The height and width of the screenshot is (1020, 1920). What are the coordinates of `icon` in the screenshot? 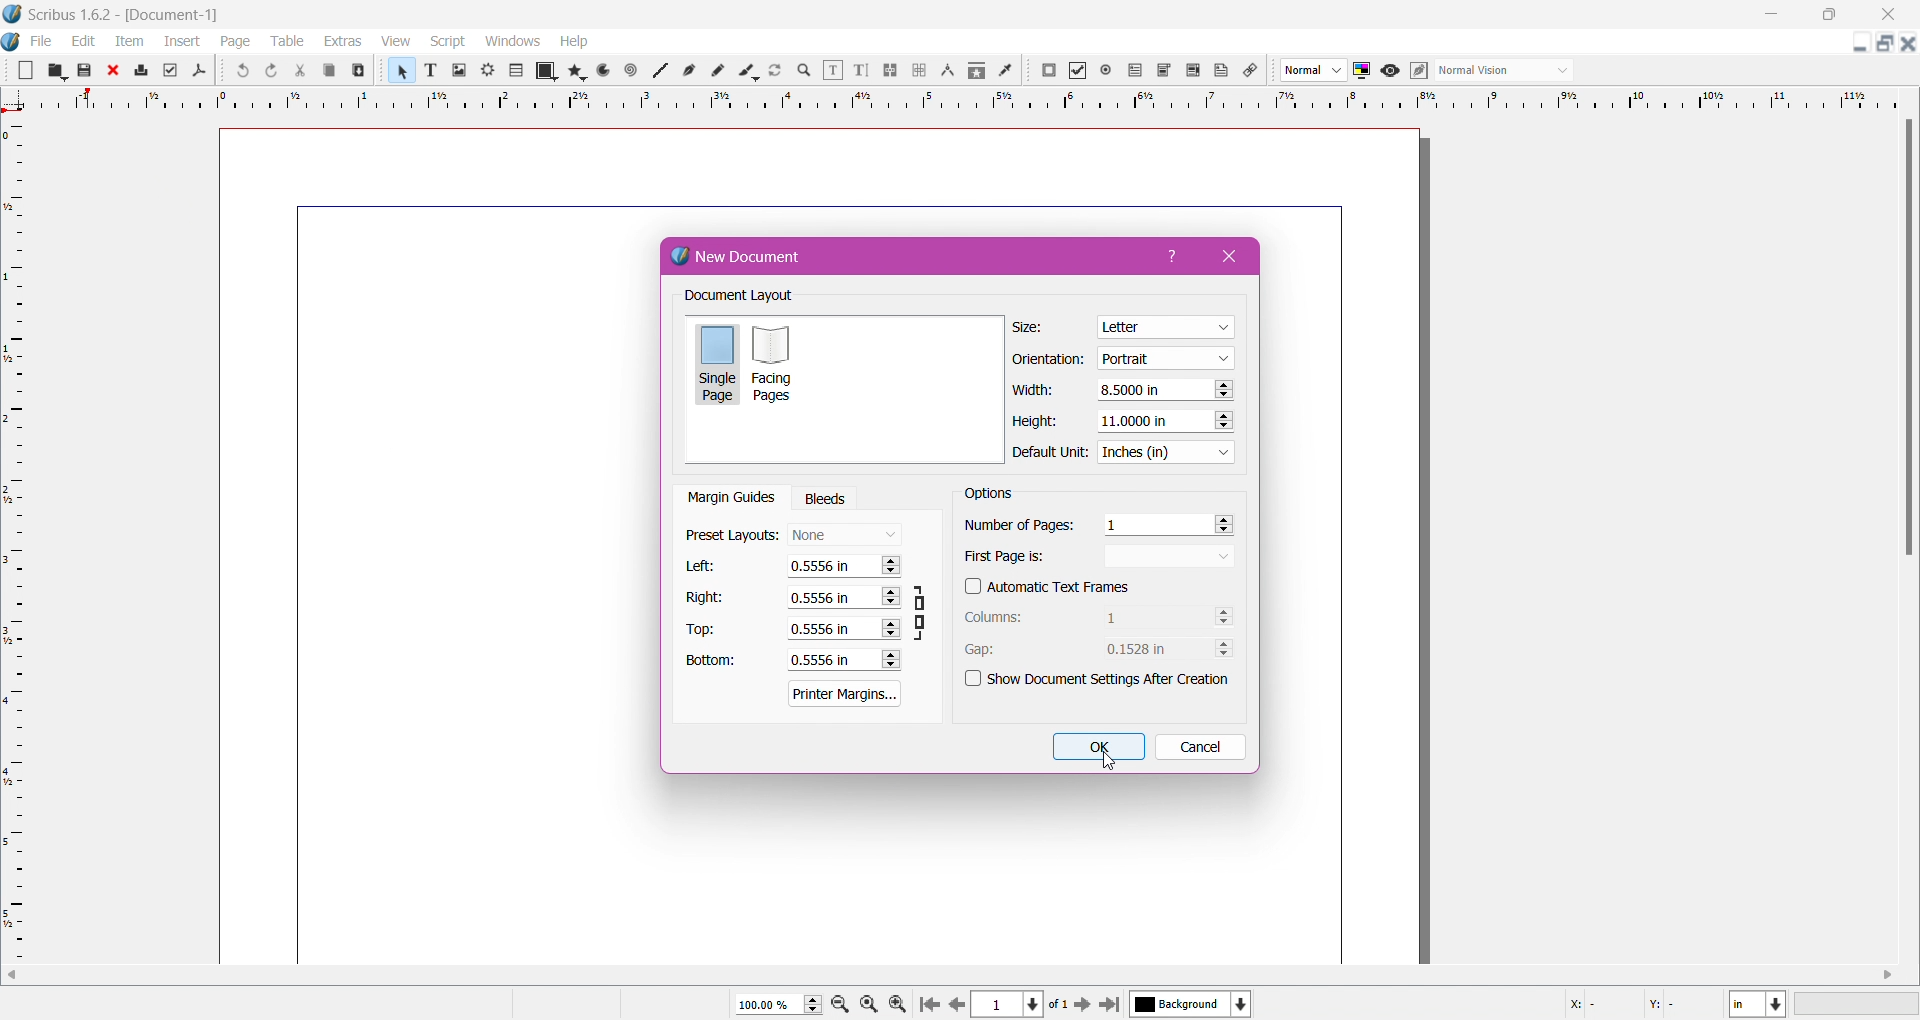 It's located at (631, 71).